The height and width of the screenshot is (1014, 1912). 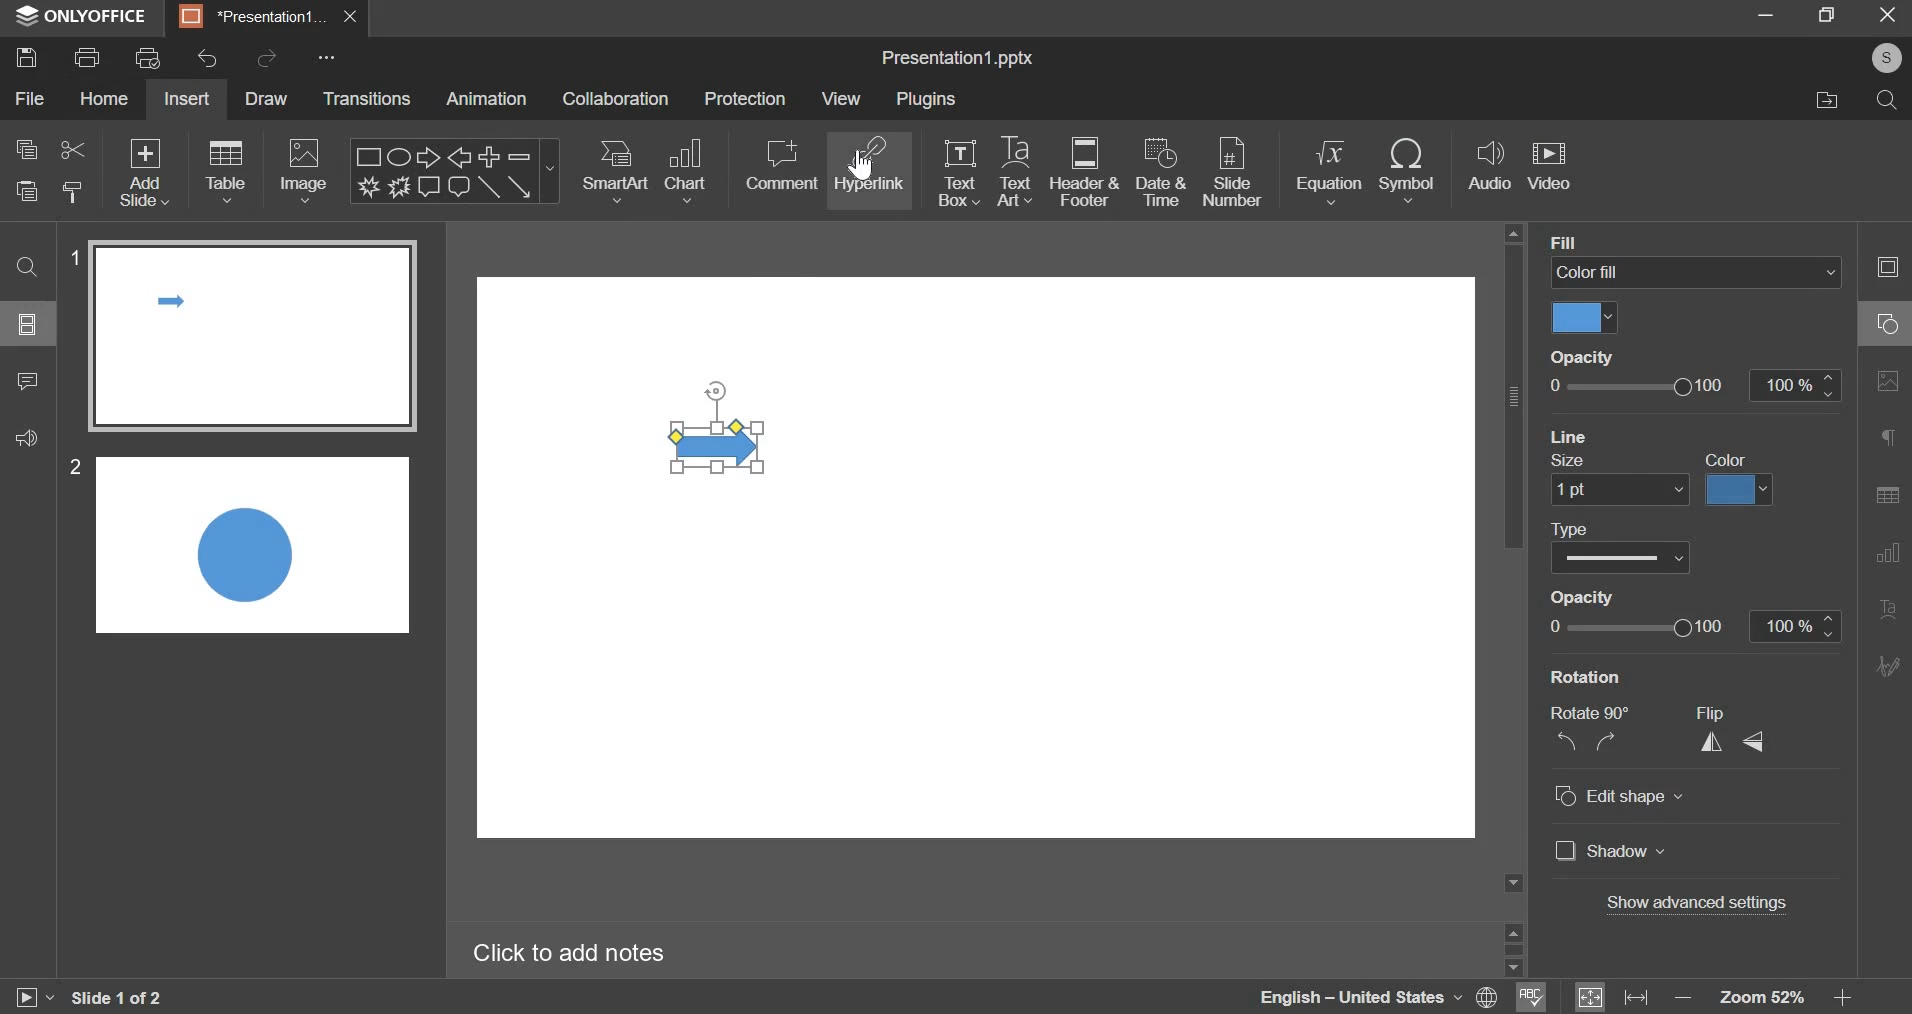 I want to click on smartart, so click(x=617, y=172).